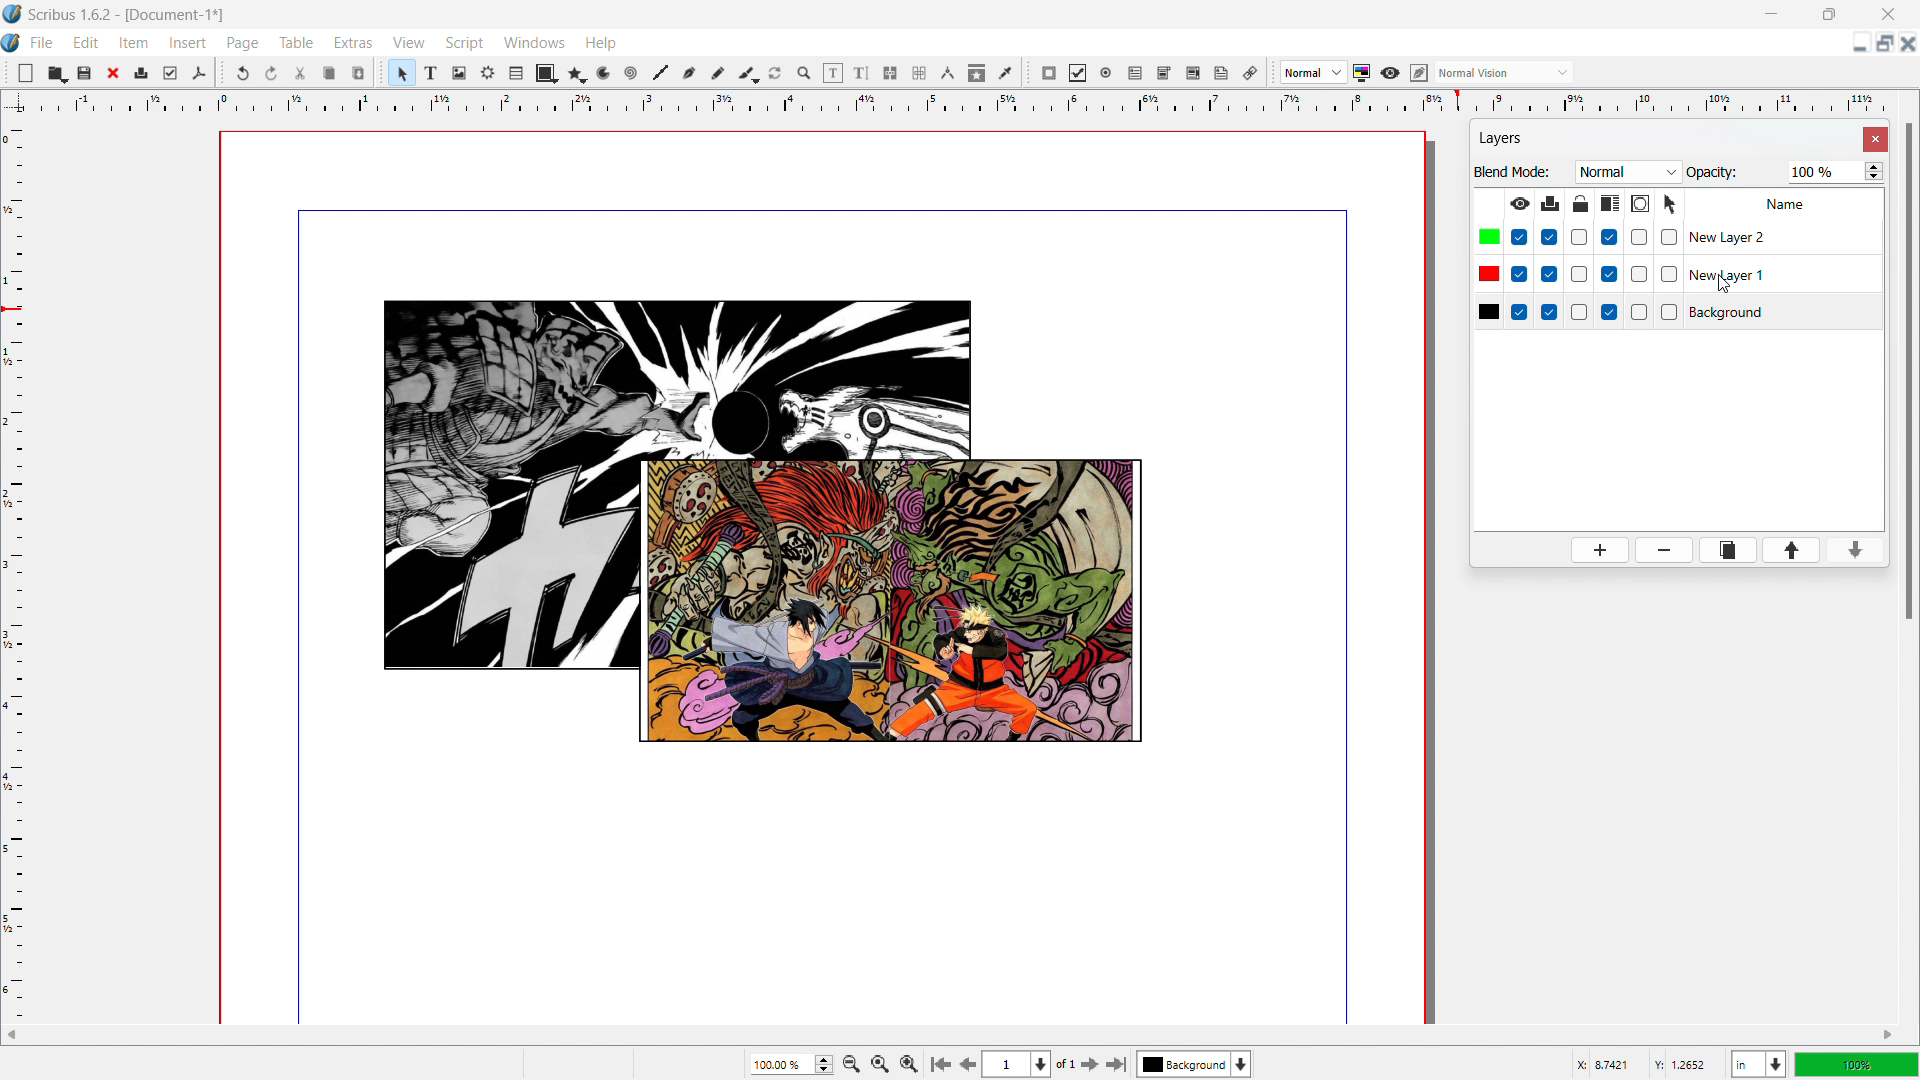 This screenshot has height=1080, width=1920. I want to click on select current unit, so click(1758, 1063).